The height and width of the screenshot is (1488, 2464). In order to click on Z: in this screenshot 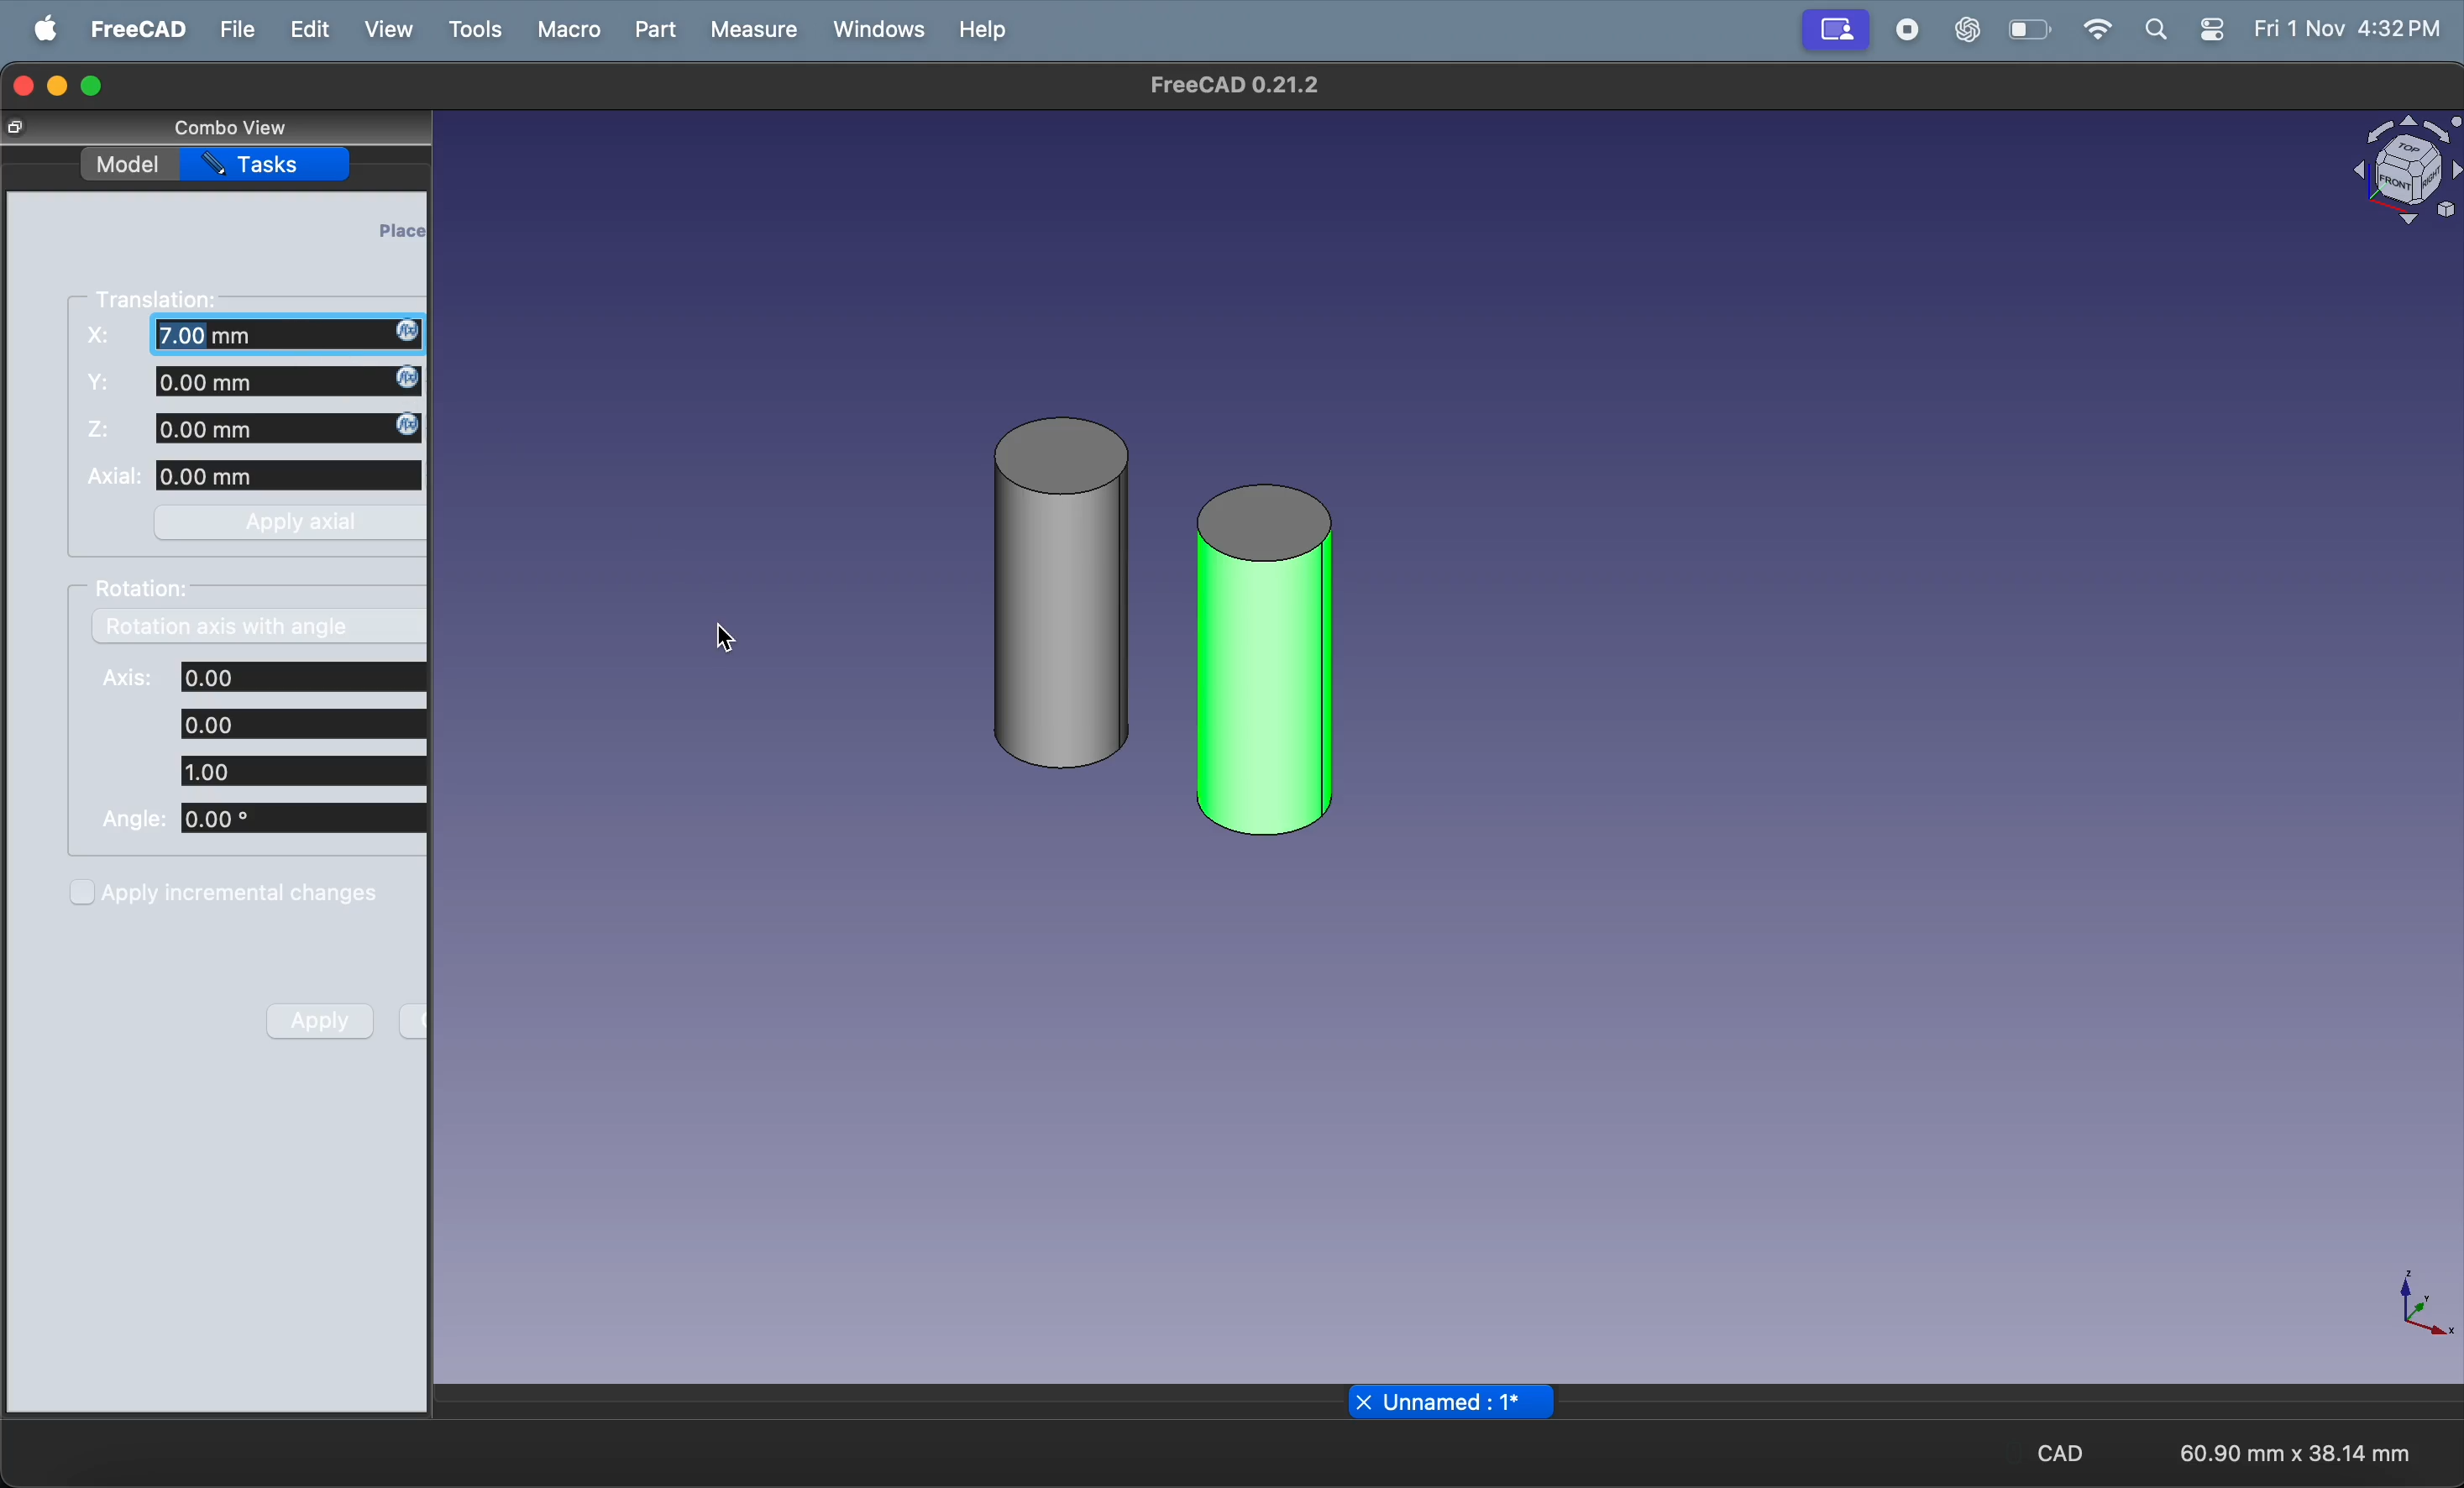, I will do `click(102, 428)`.